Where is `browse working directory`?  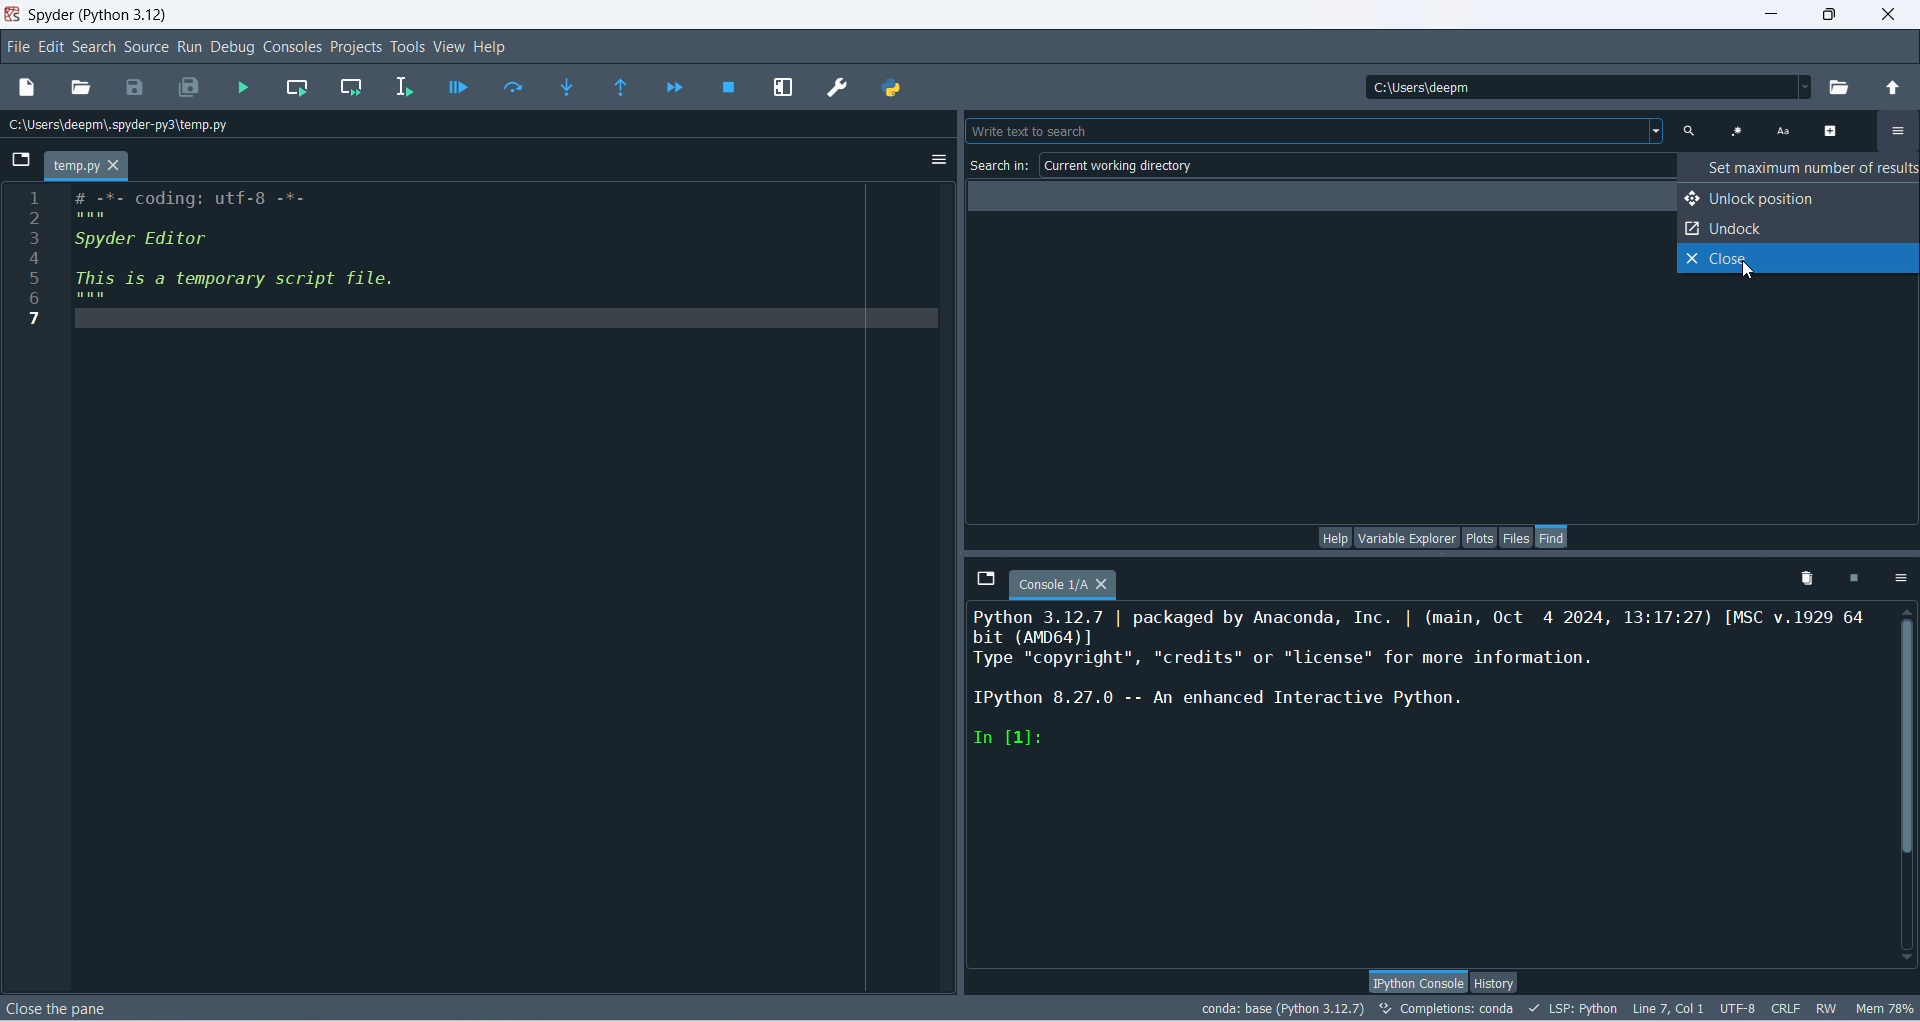
browse working directory is located at coordinates (1843, 88).